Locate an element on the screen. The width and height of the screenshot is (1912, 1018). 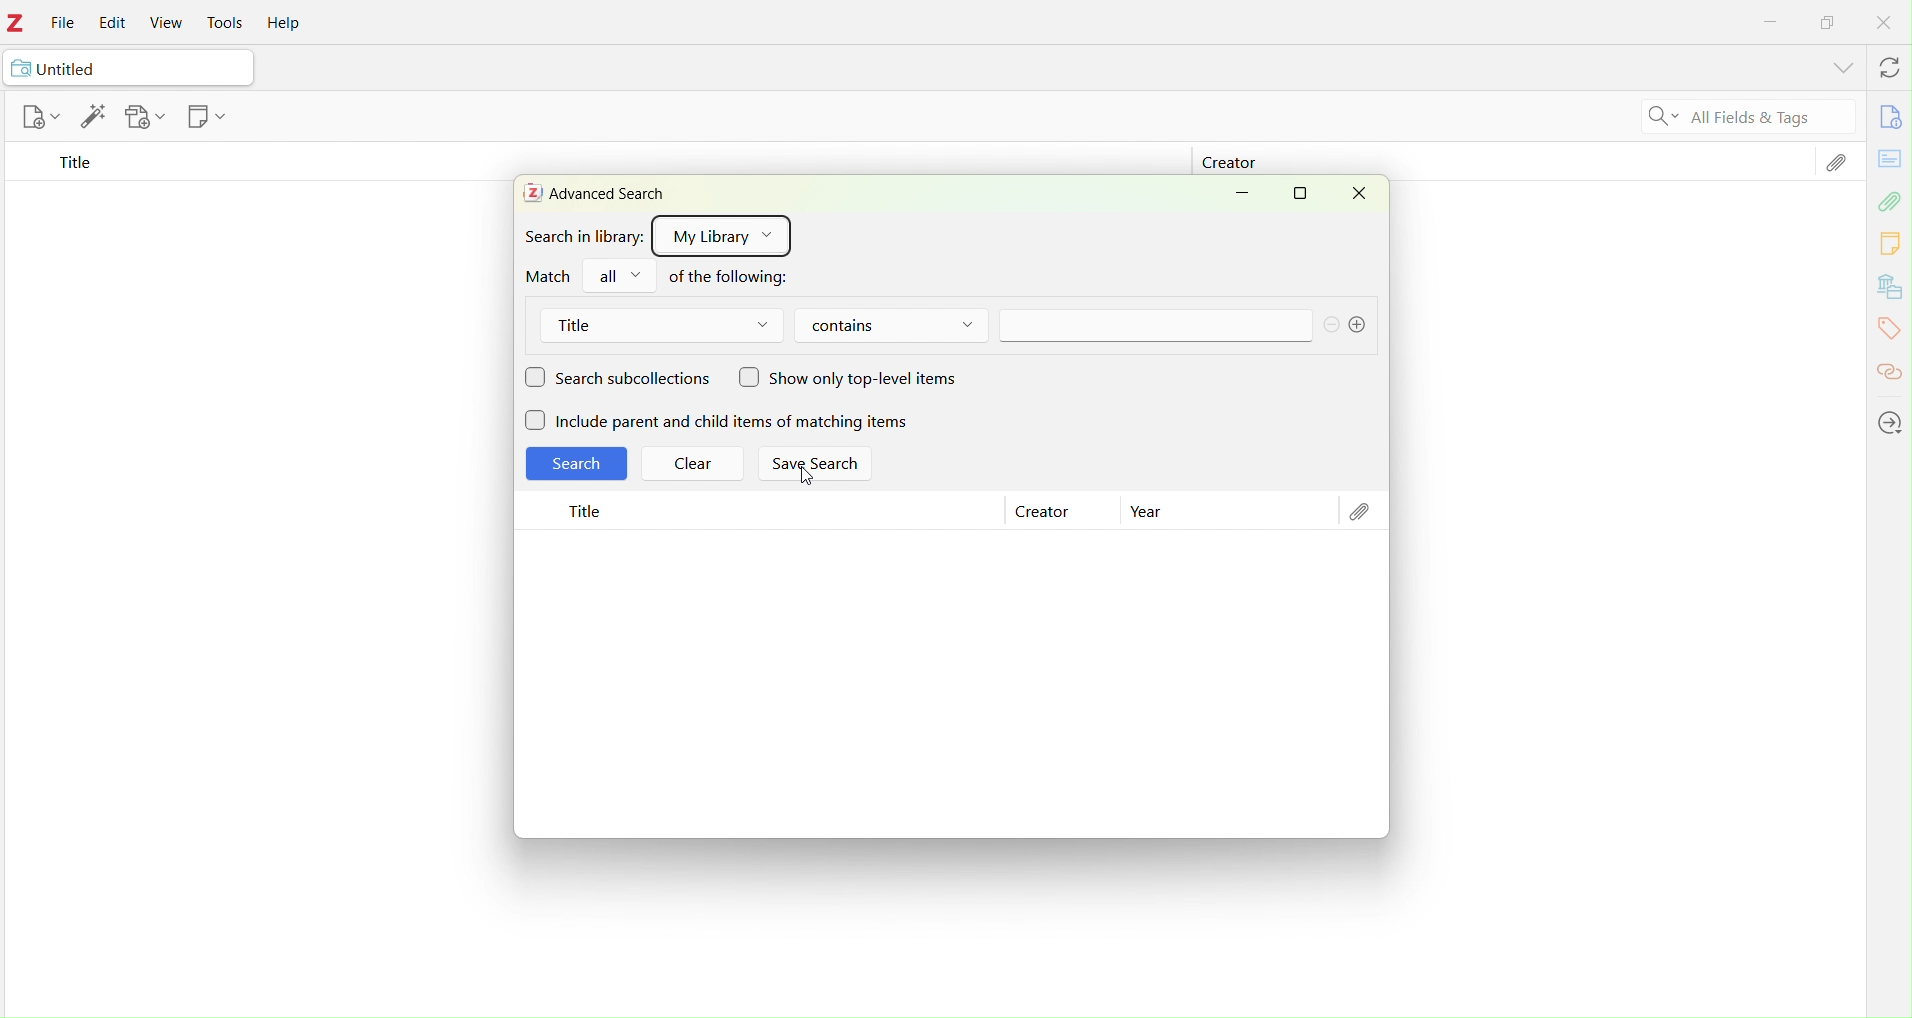
Contains is located at coordinates (898, 328).